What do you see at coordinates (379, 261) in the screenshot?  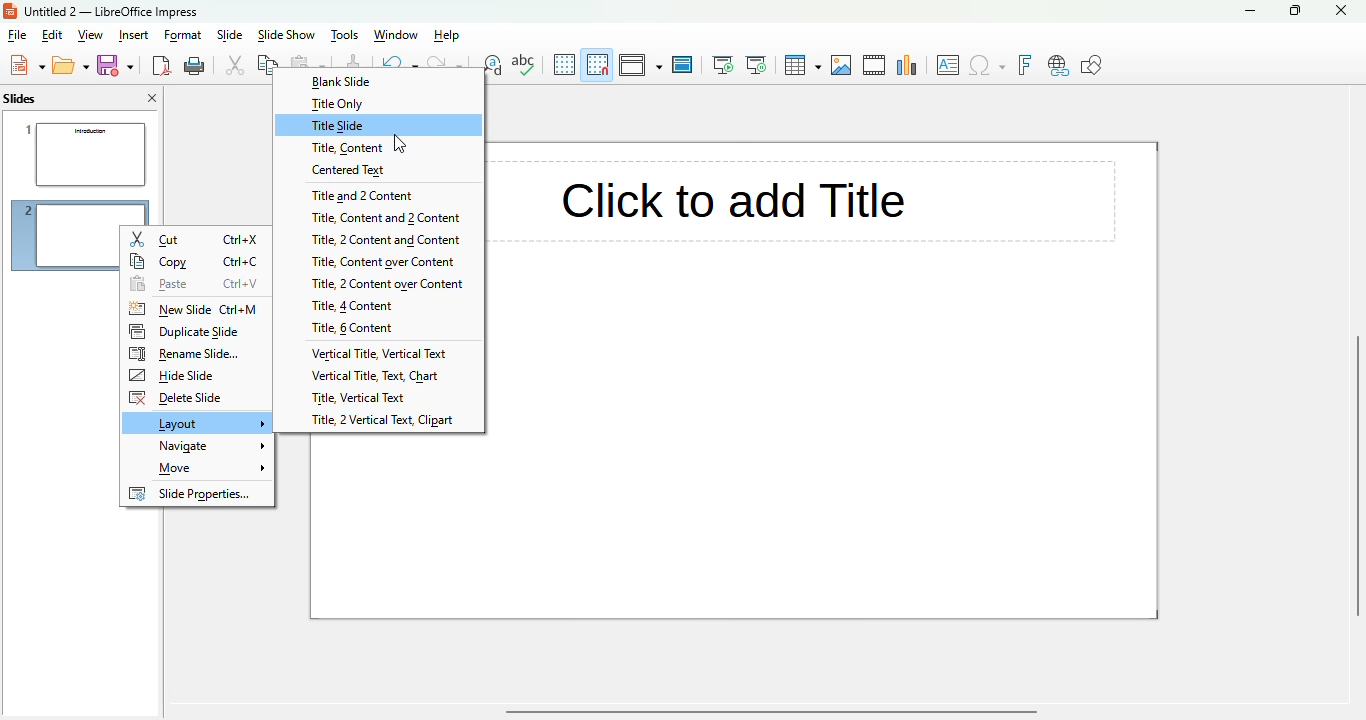 I see `title, content over content` at bounding box center [379, 261].